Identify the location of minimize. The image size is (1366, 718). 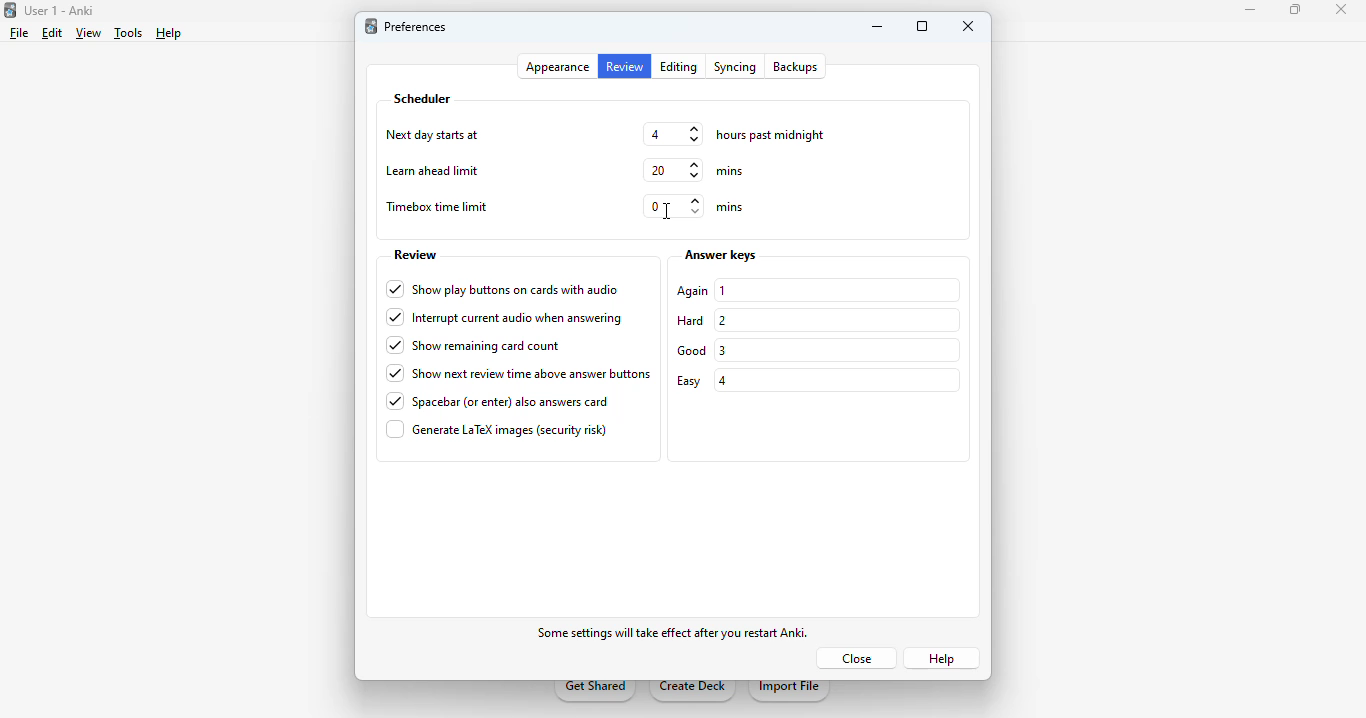
(877, 26).